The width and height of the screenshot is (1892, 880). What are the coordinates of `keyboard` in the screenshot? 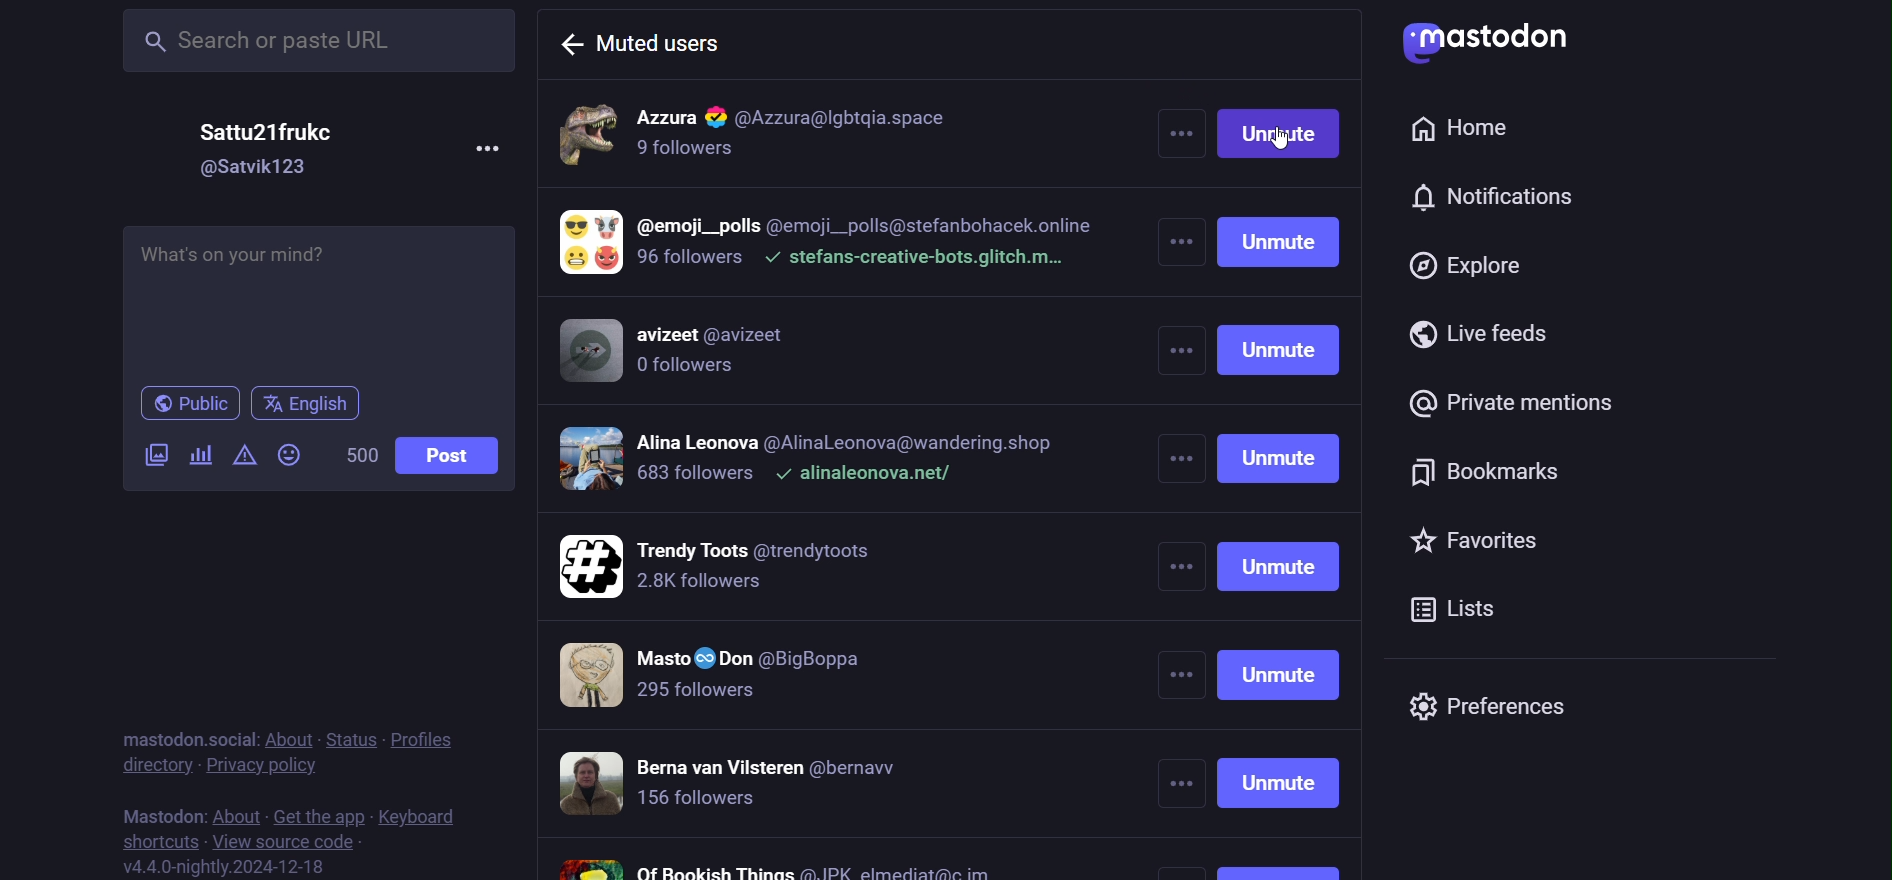 It's located at (421, 816).